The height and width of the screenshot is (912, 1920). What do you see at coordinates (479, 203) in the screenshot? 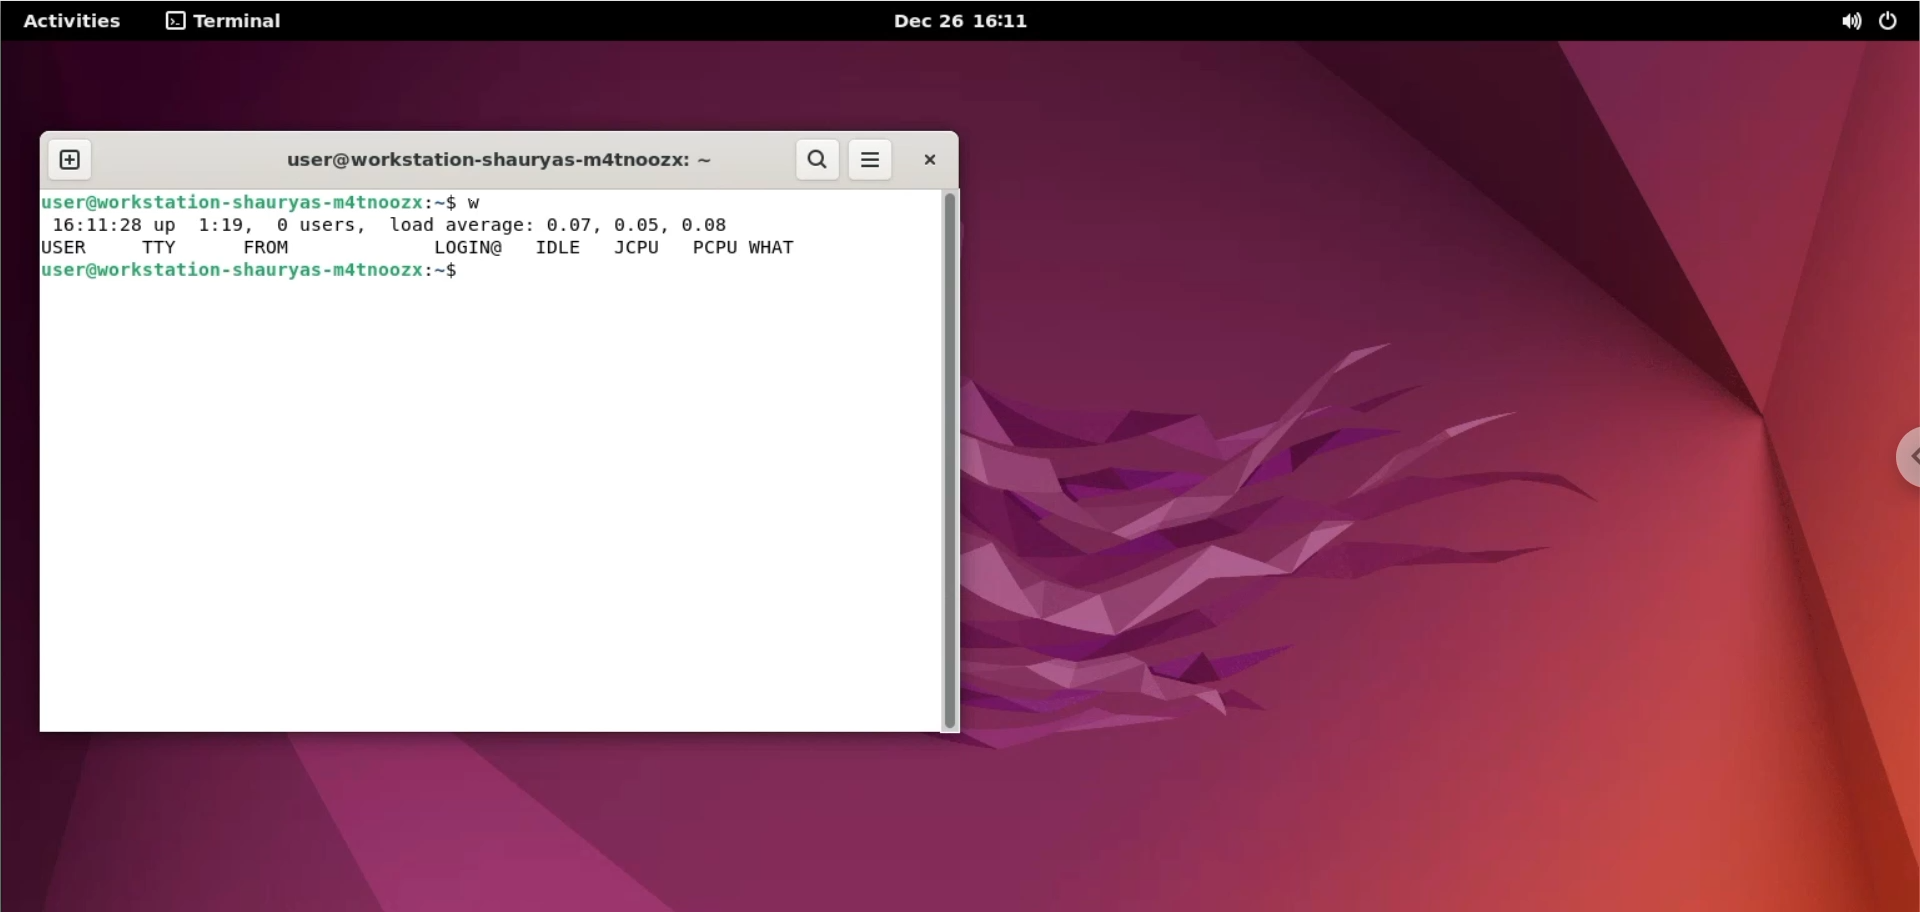
I see `command: w` at bounding box center [479, 203].